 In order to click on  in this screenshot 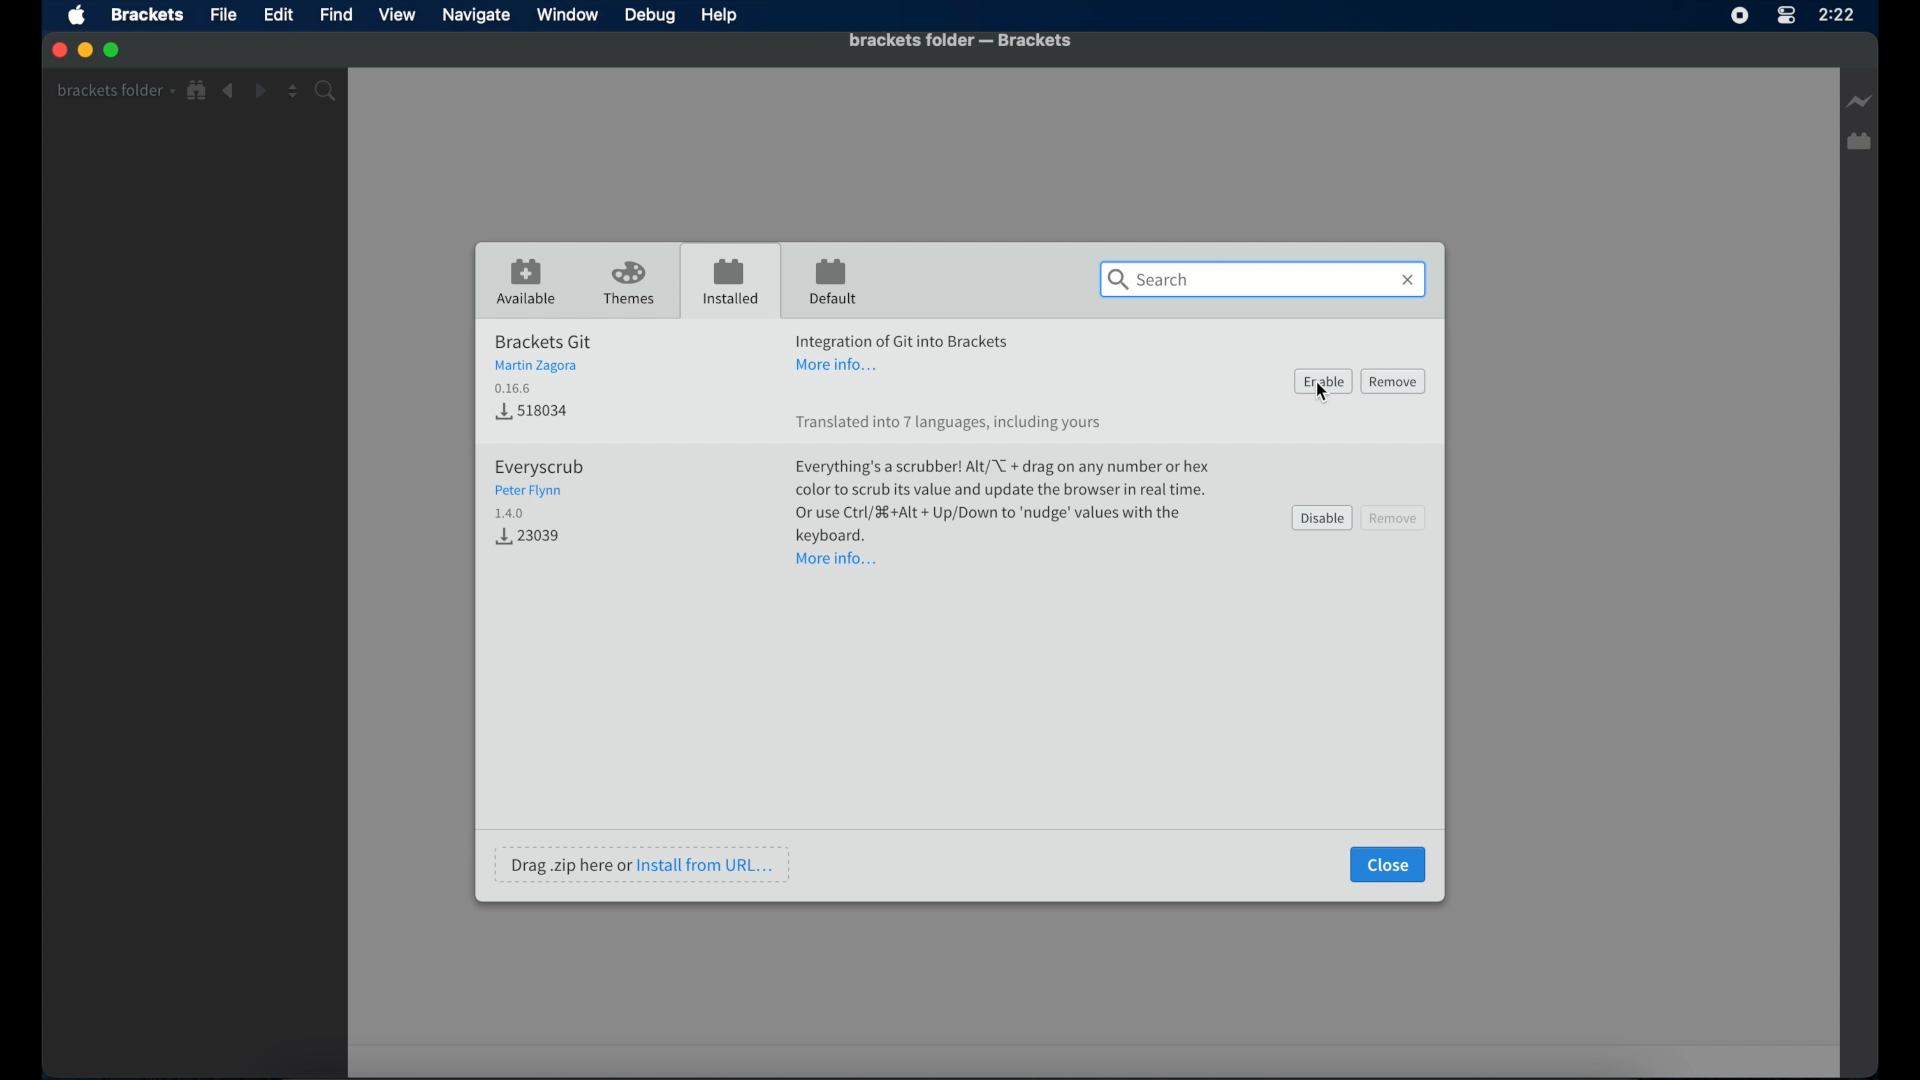, I will do `click(533, 538)`.